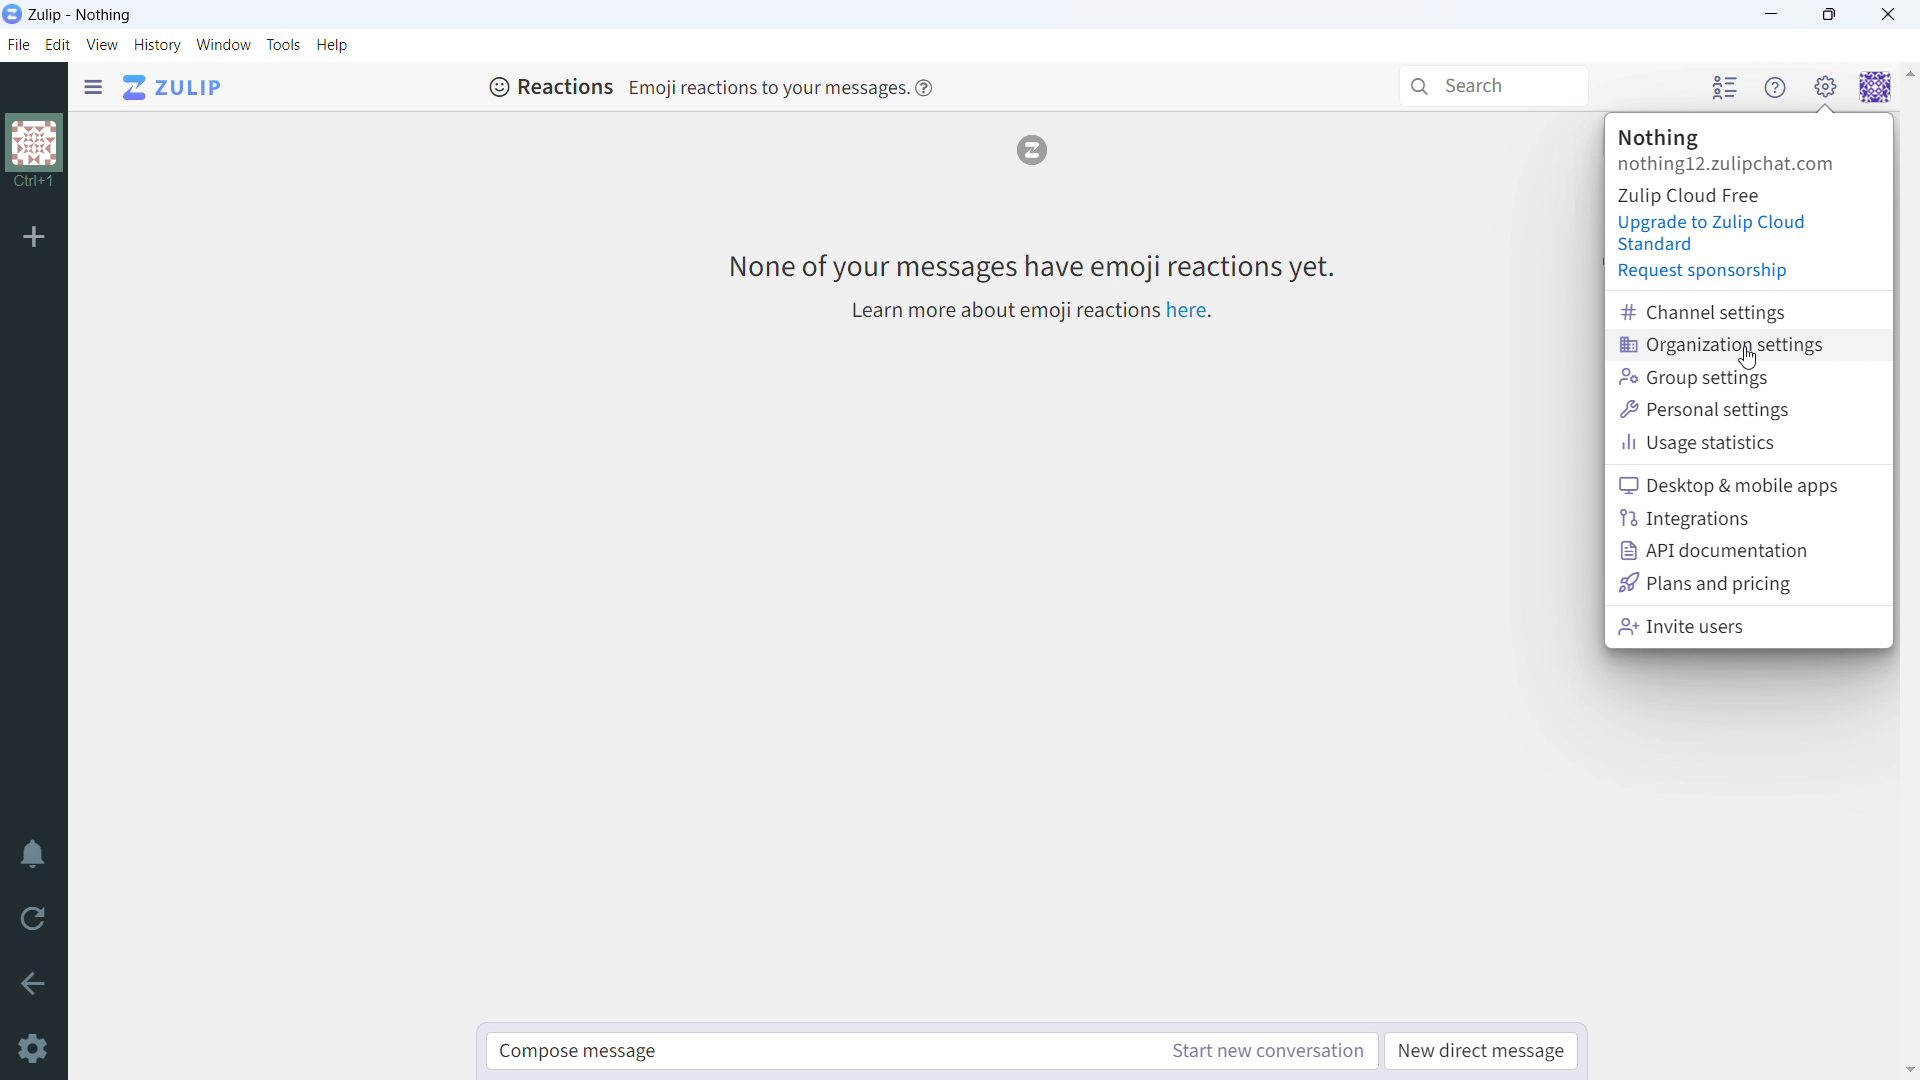 Image resolution: width=1920 pixels, height=1080 pixels. Describe the element at coordinates (17, 45) in the screenshot. I see `file` at that location.